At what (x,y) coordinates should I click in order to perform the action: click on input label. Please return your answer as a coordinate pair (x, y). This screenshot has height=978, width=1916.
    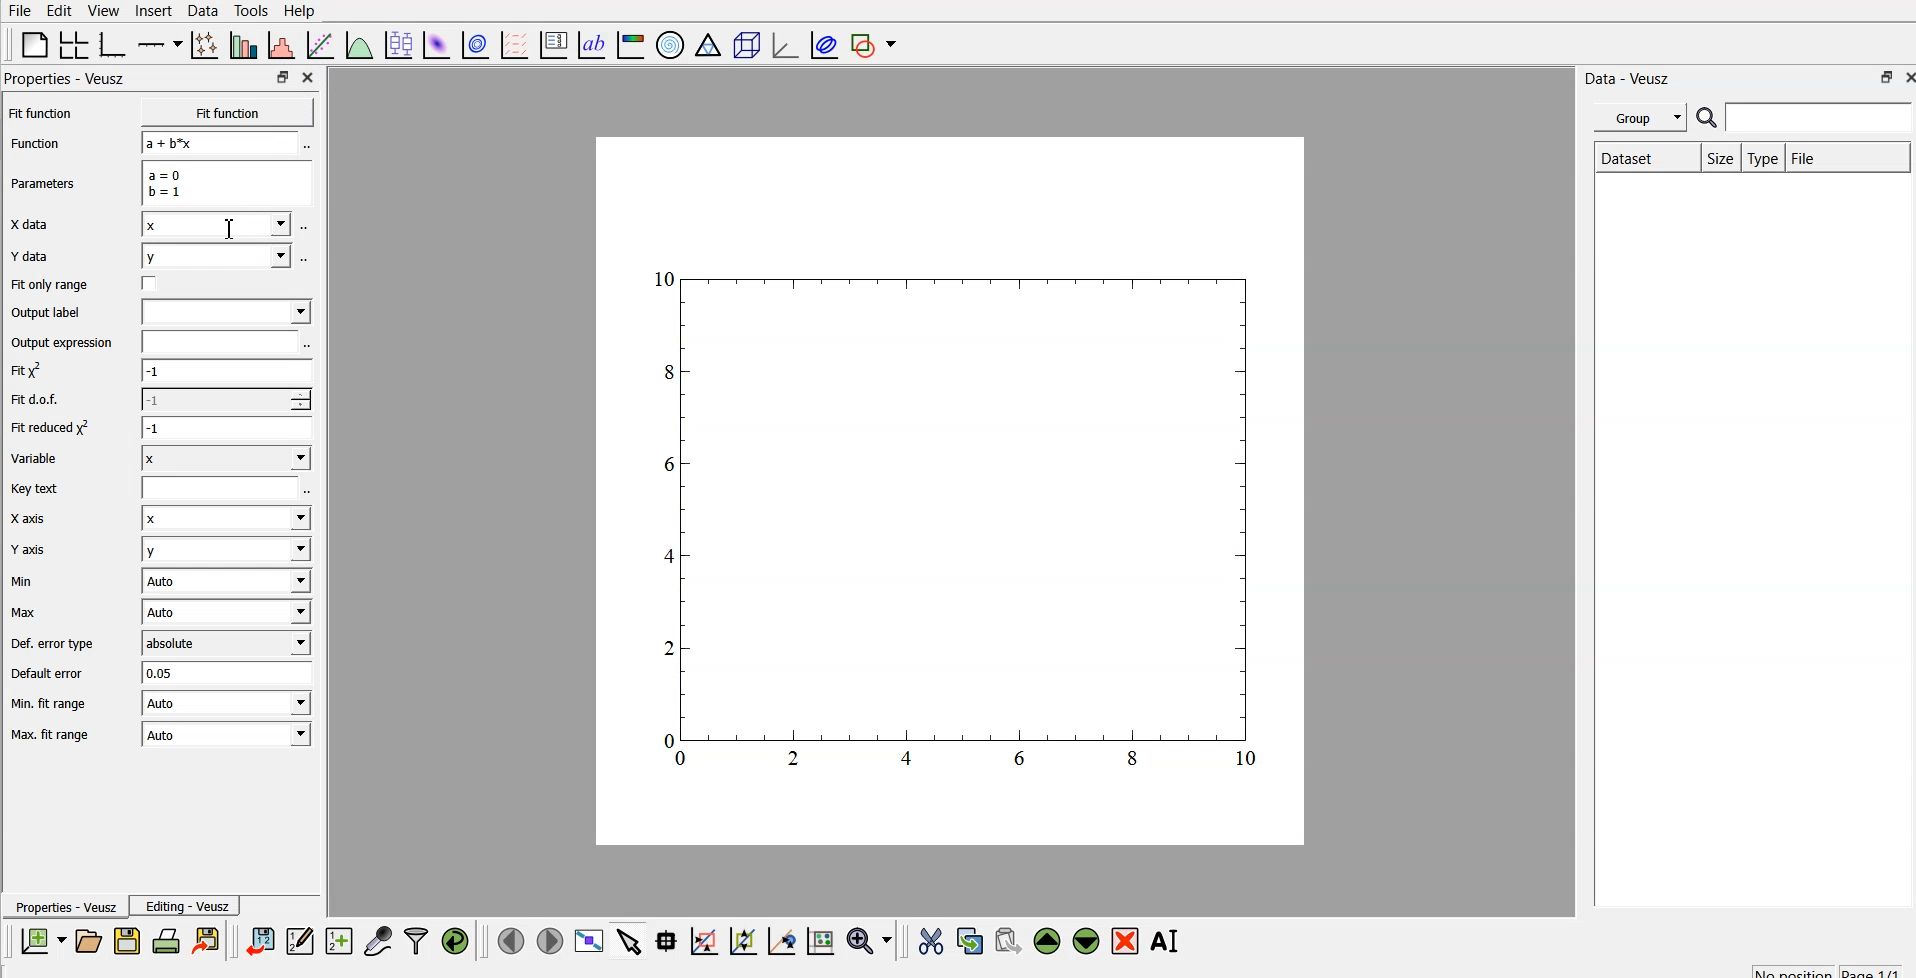
    Looking at the image, I should click on (227, 311).